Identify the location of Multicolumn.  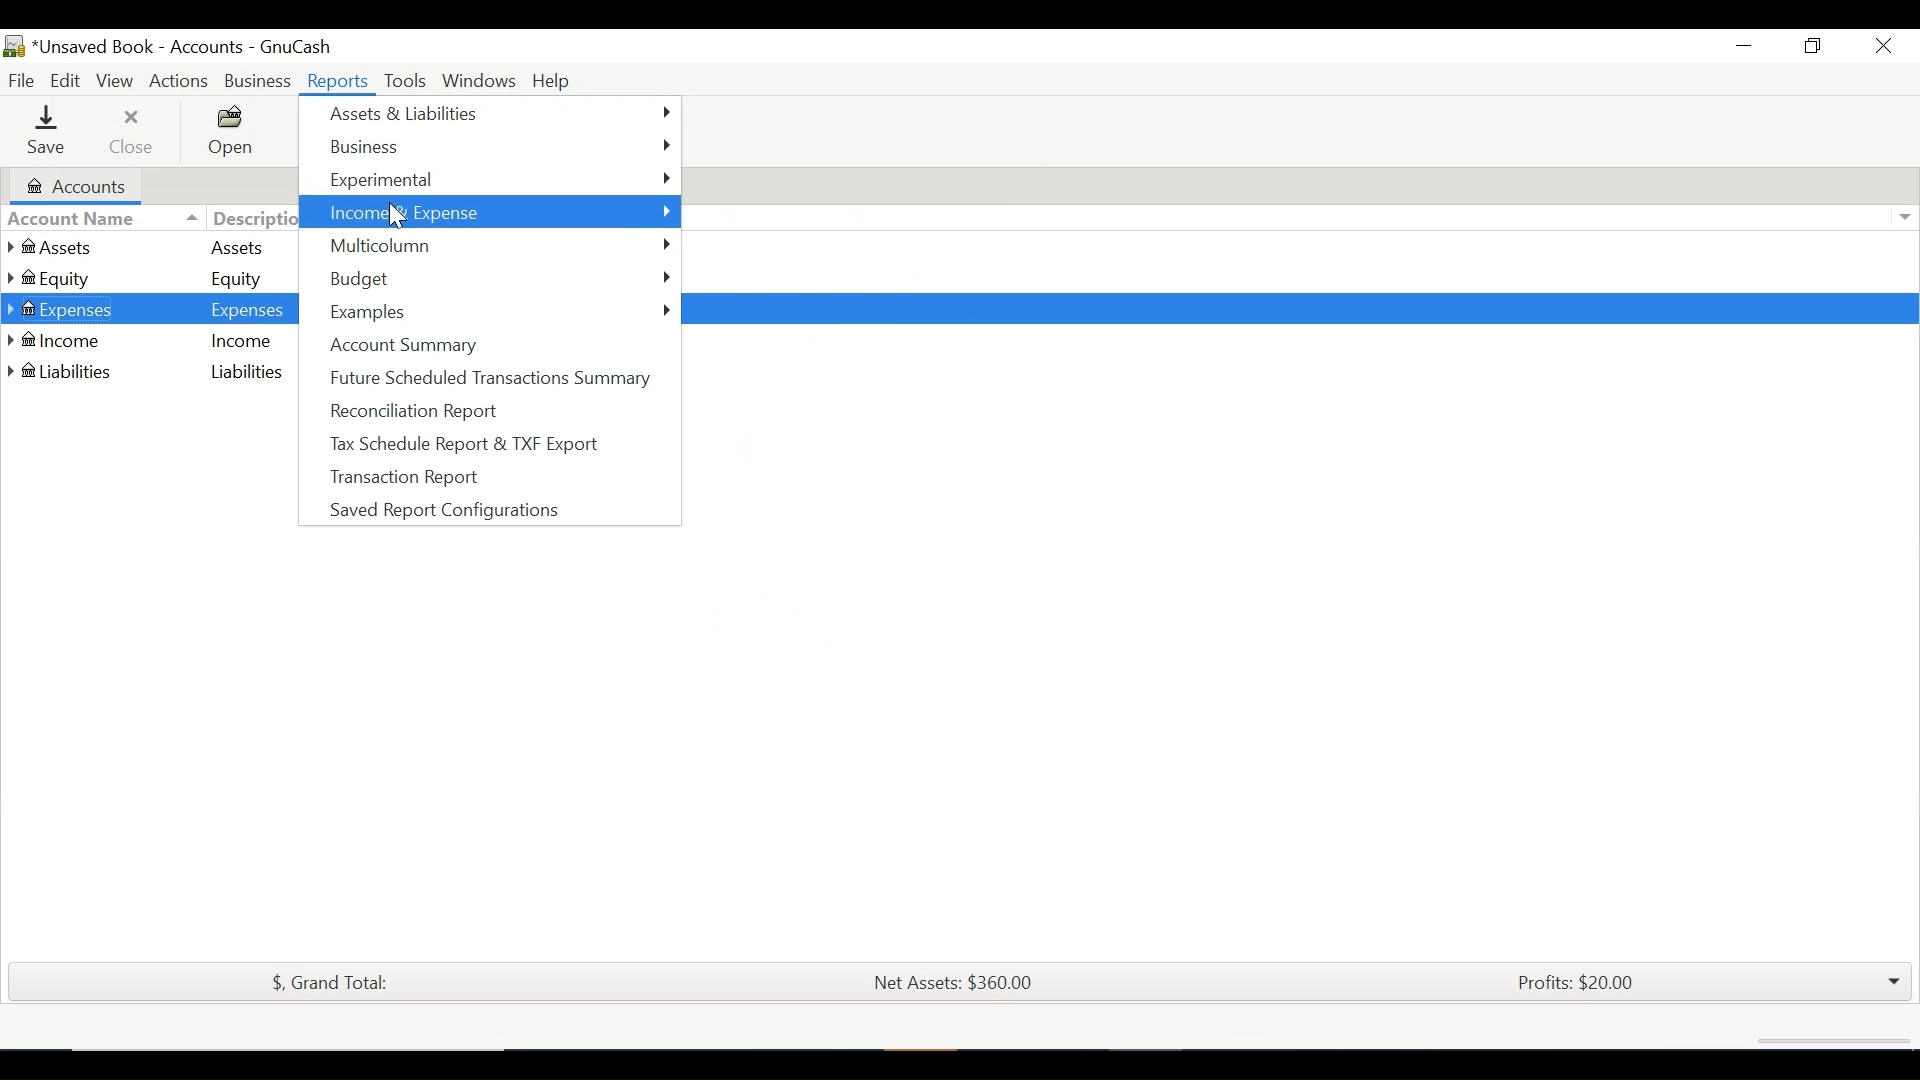
(489, 247).